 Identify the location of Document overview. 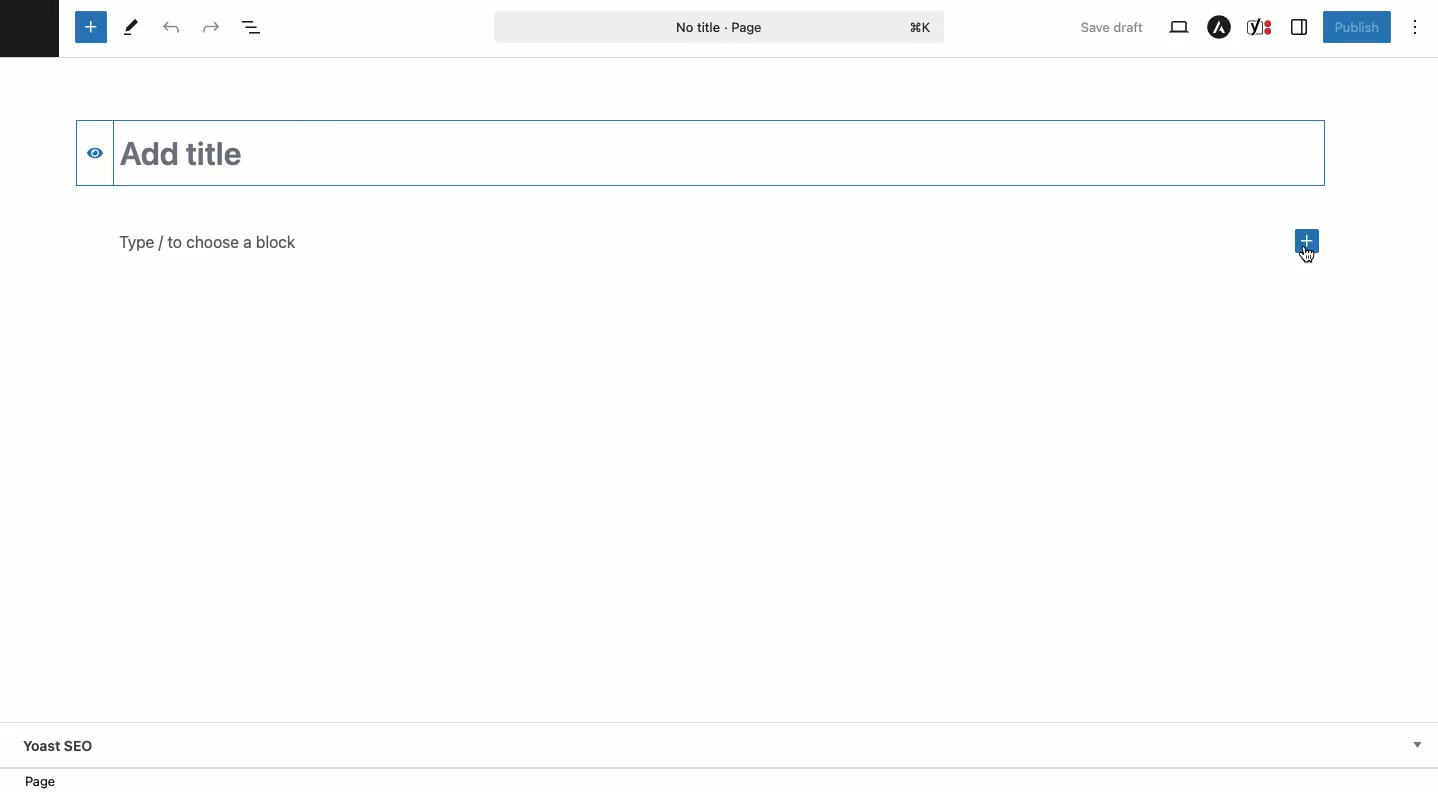
(252, 28).